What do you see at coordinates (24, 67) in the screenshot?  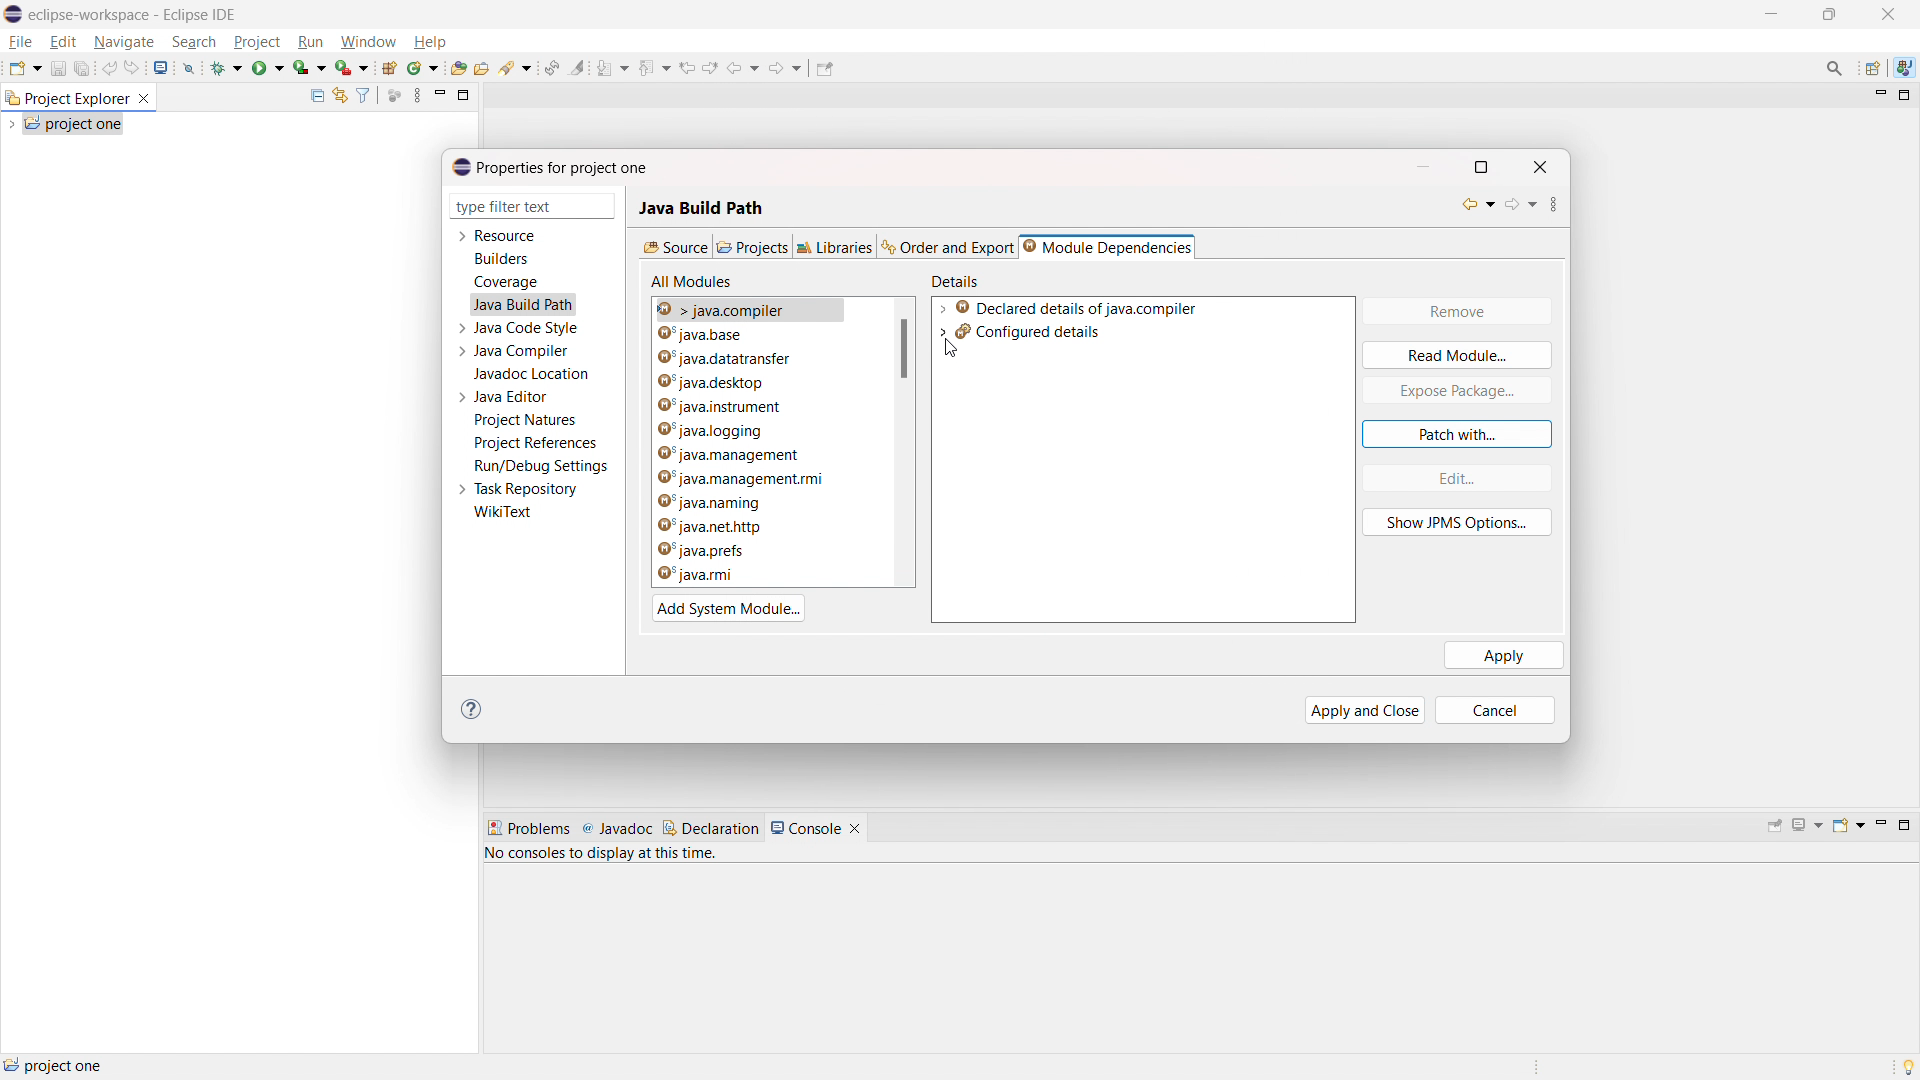 I see `new` at bounding box center [24, 67].